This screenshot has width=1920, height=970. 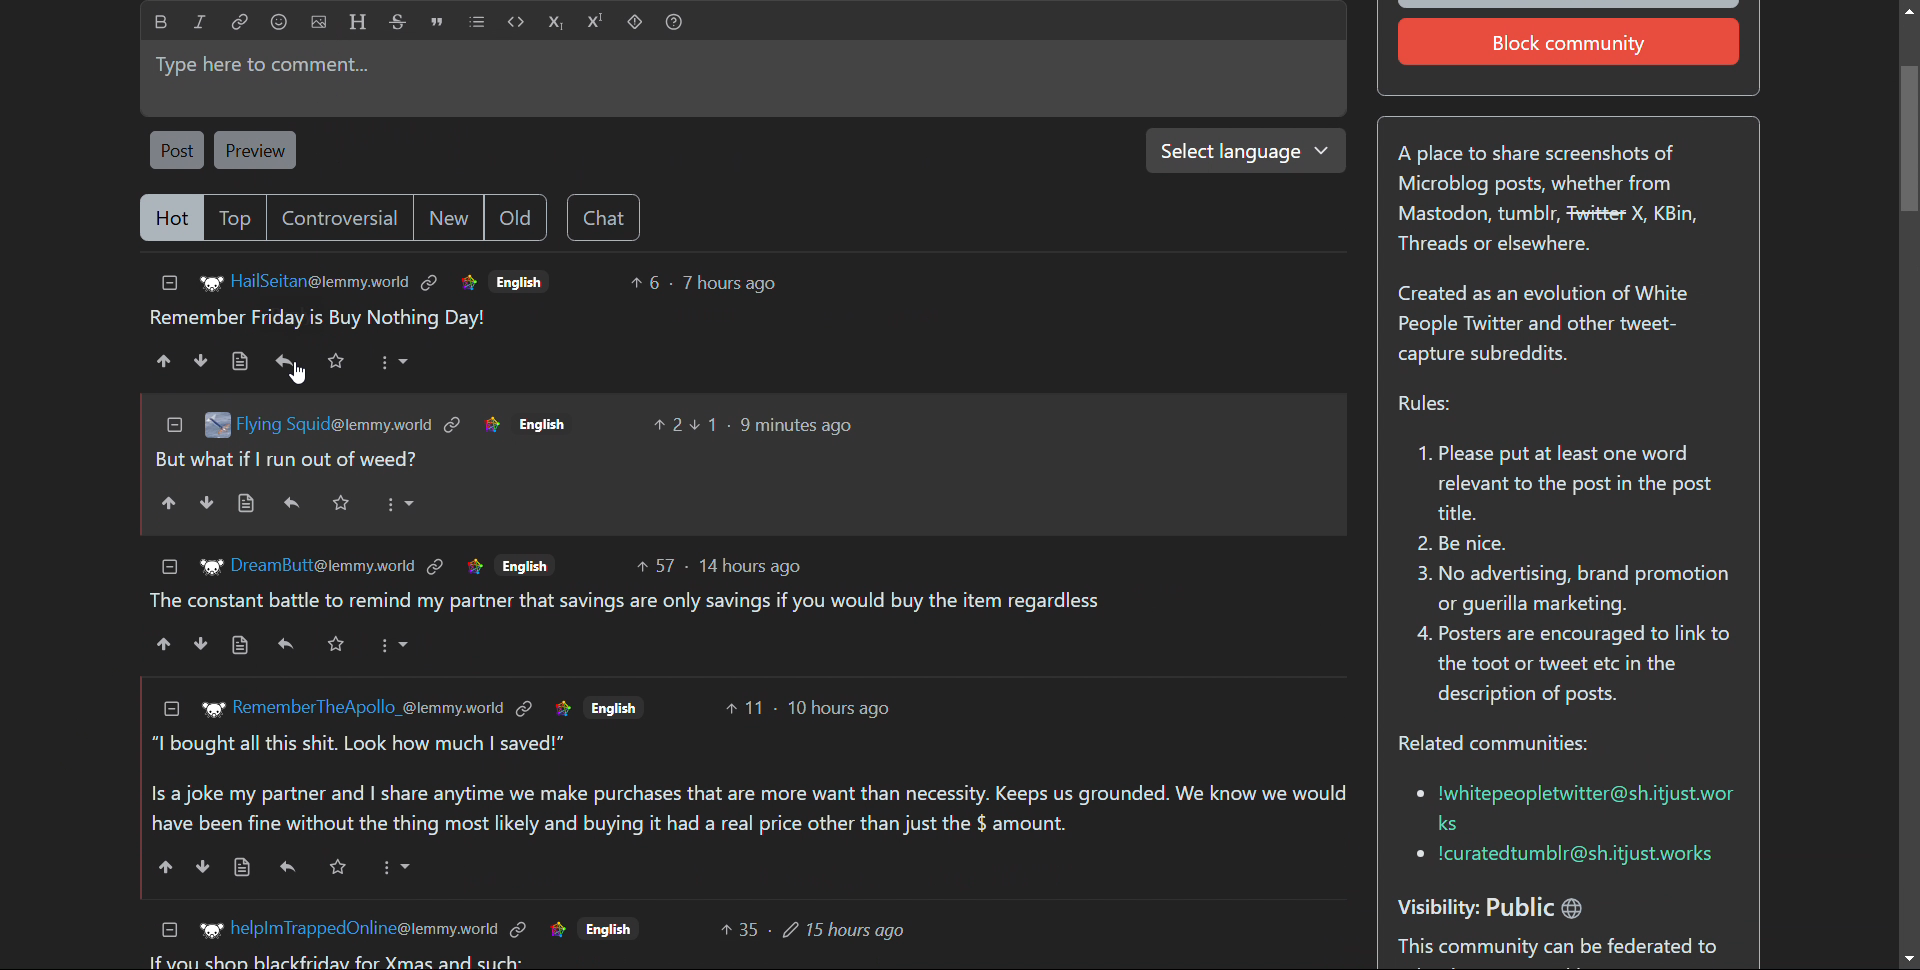 What do you see at coordinates (1474, 545) in the screenshot?
I see `2. Be nice.` at bounding box center [1474, 545].